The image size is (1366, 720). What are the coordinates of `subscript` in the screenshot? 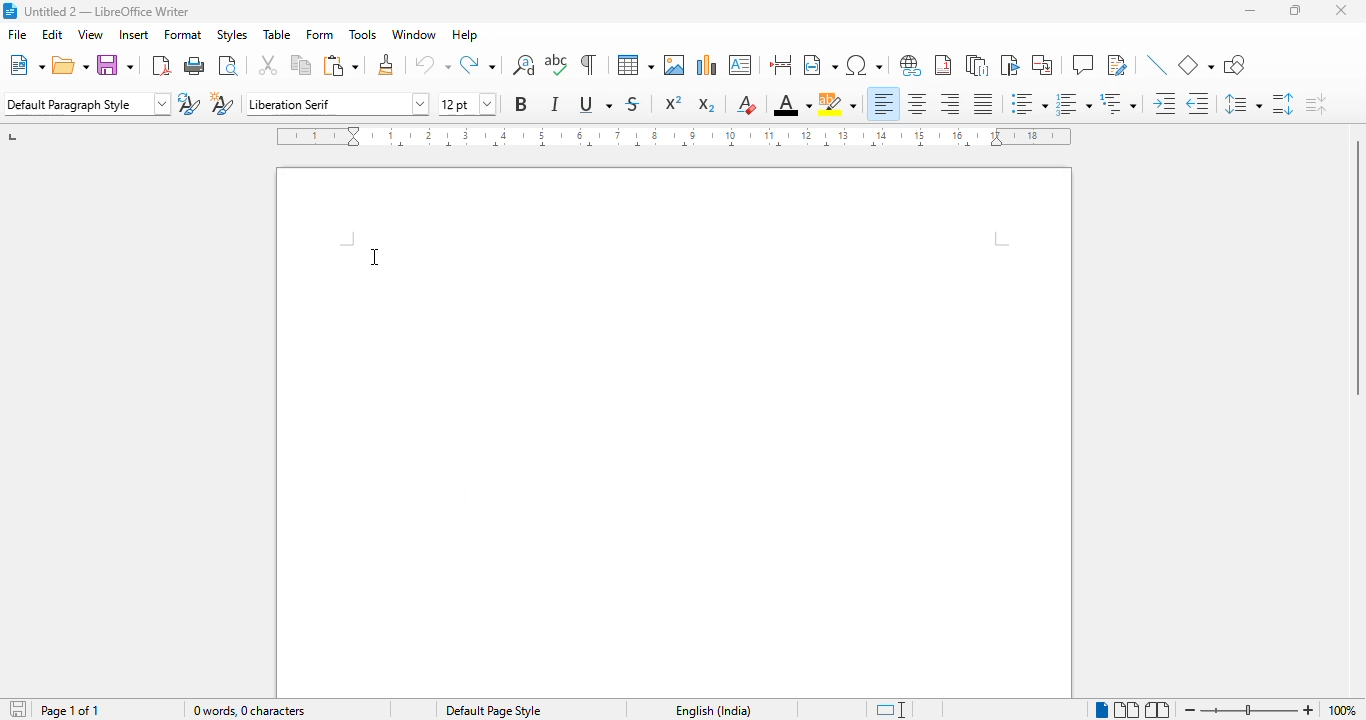 It's located at (707, 105).